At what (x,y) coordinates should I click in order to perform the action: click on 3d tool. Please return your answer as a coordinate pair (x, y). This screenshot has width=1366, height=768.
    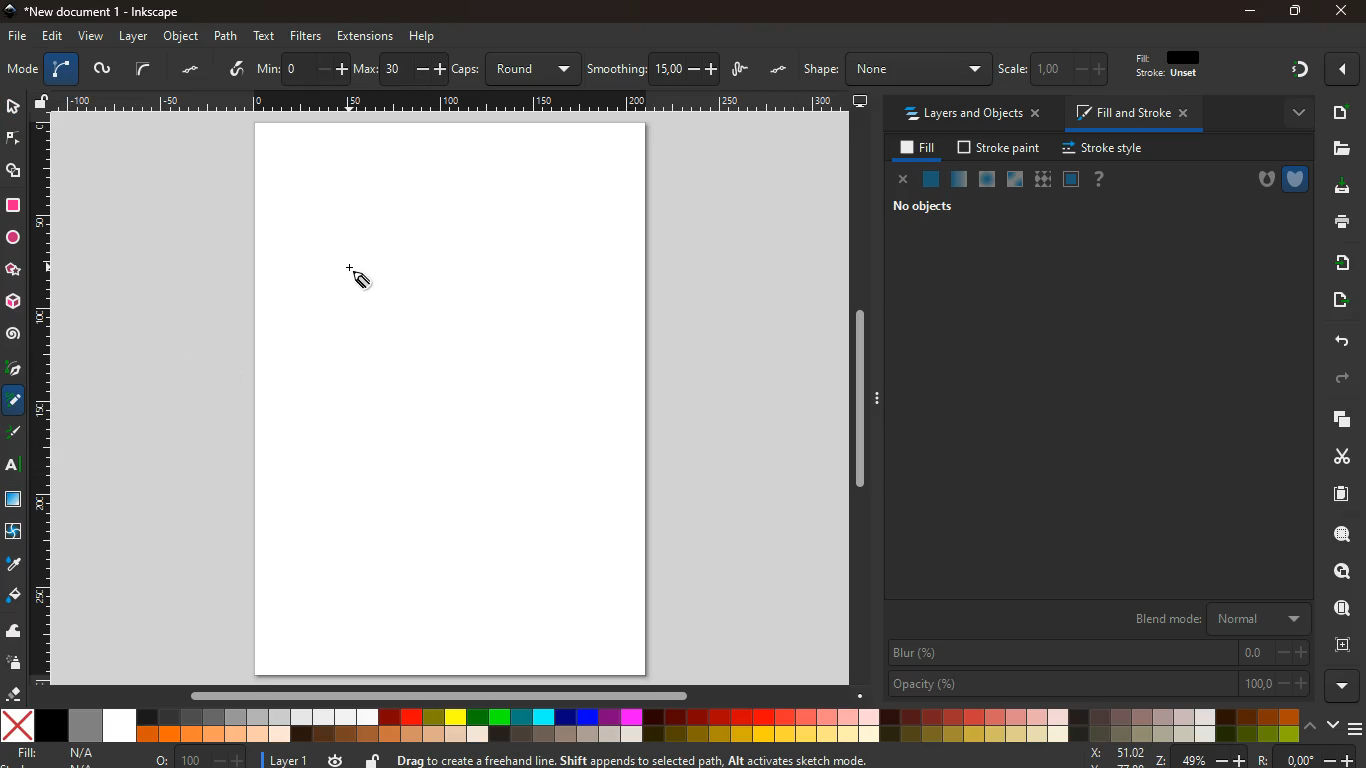
    Looking at the image, I should click on (15, 302).